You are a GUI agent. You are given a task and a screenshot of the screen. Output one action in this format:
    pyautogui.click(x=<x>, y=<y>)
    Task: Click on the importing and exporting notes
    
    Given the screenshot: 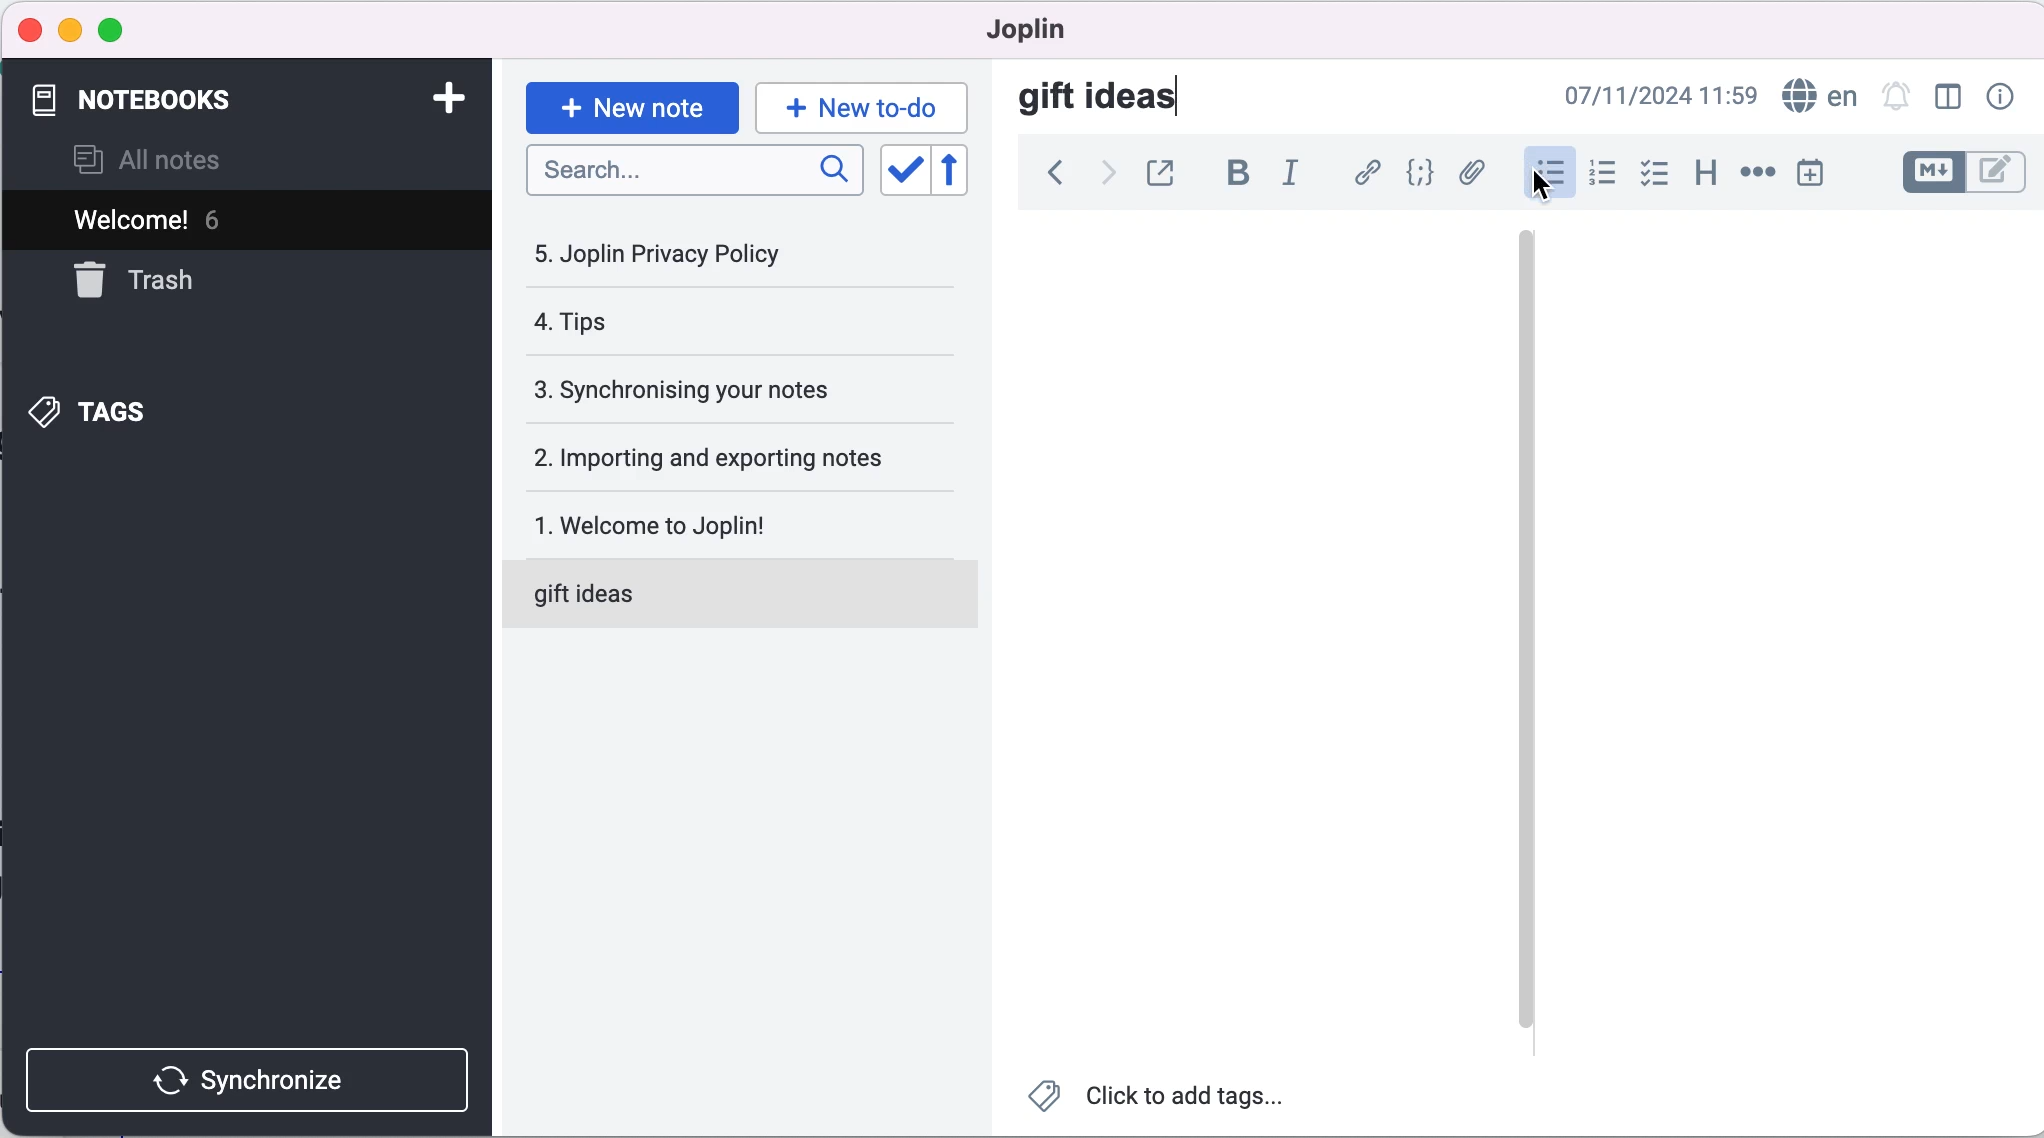 What is the action you would take?
    pyautogui.click(x=733, y=456)
    